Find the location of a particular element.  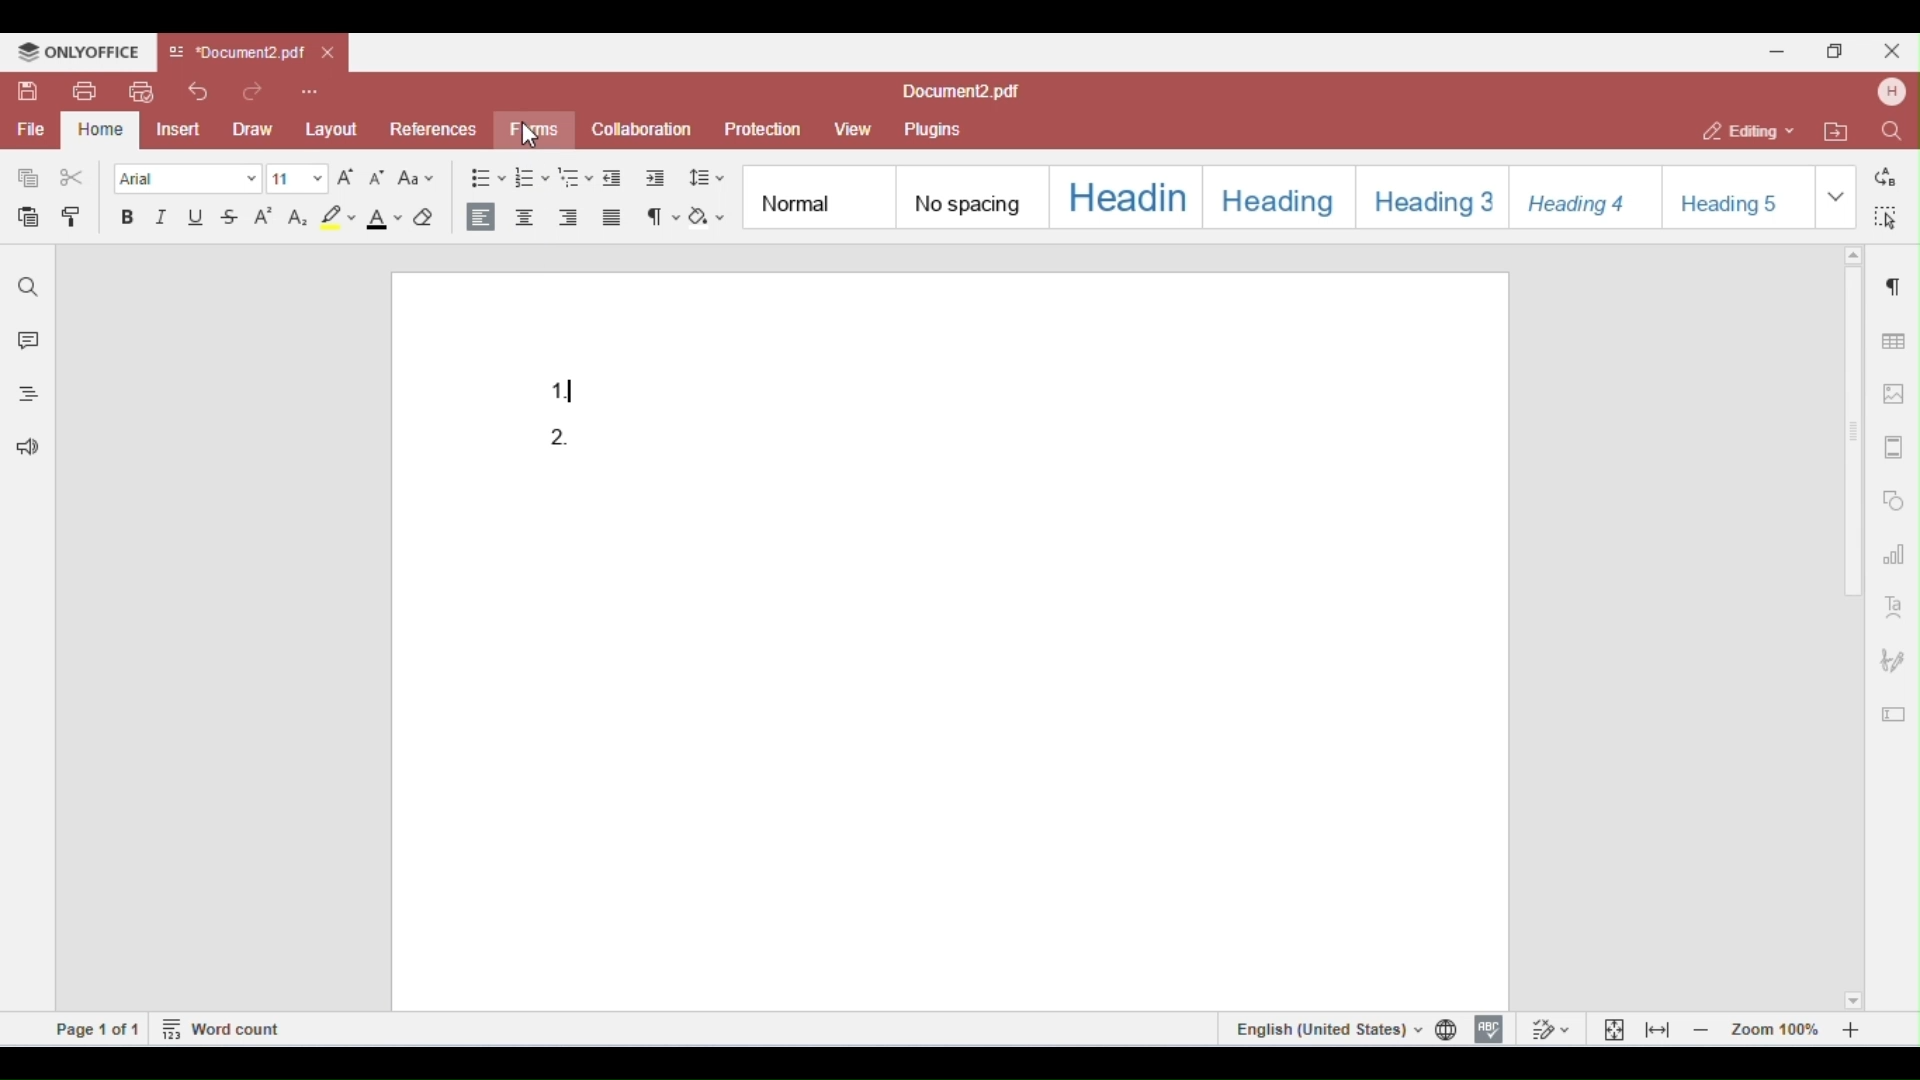

cursor is located at coordinates (538, 139).